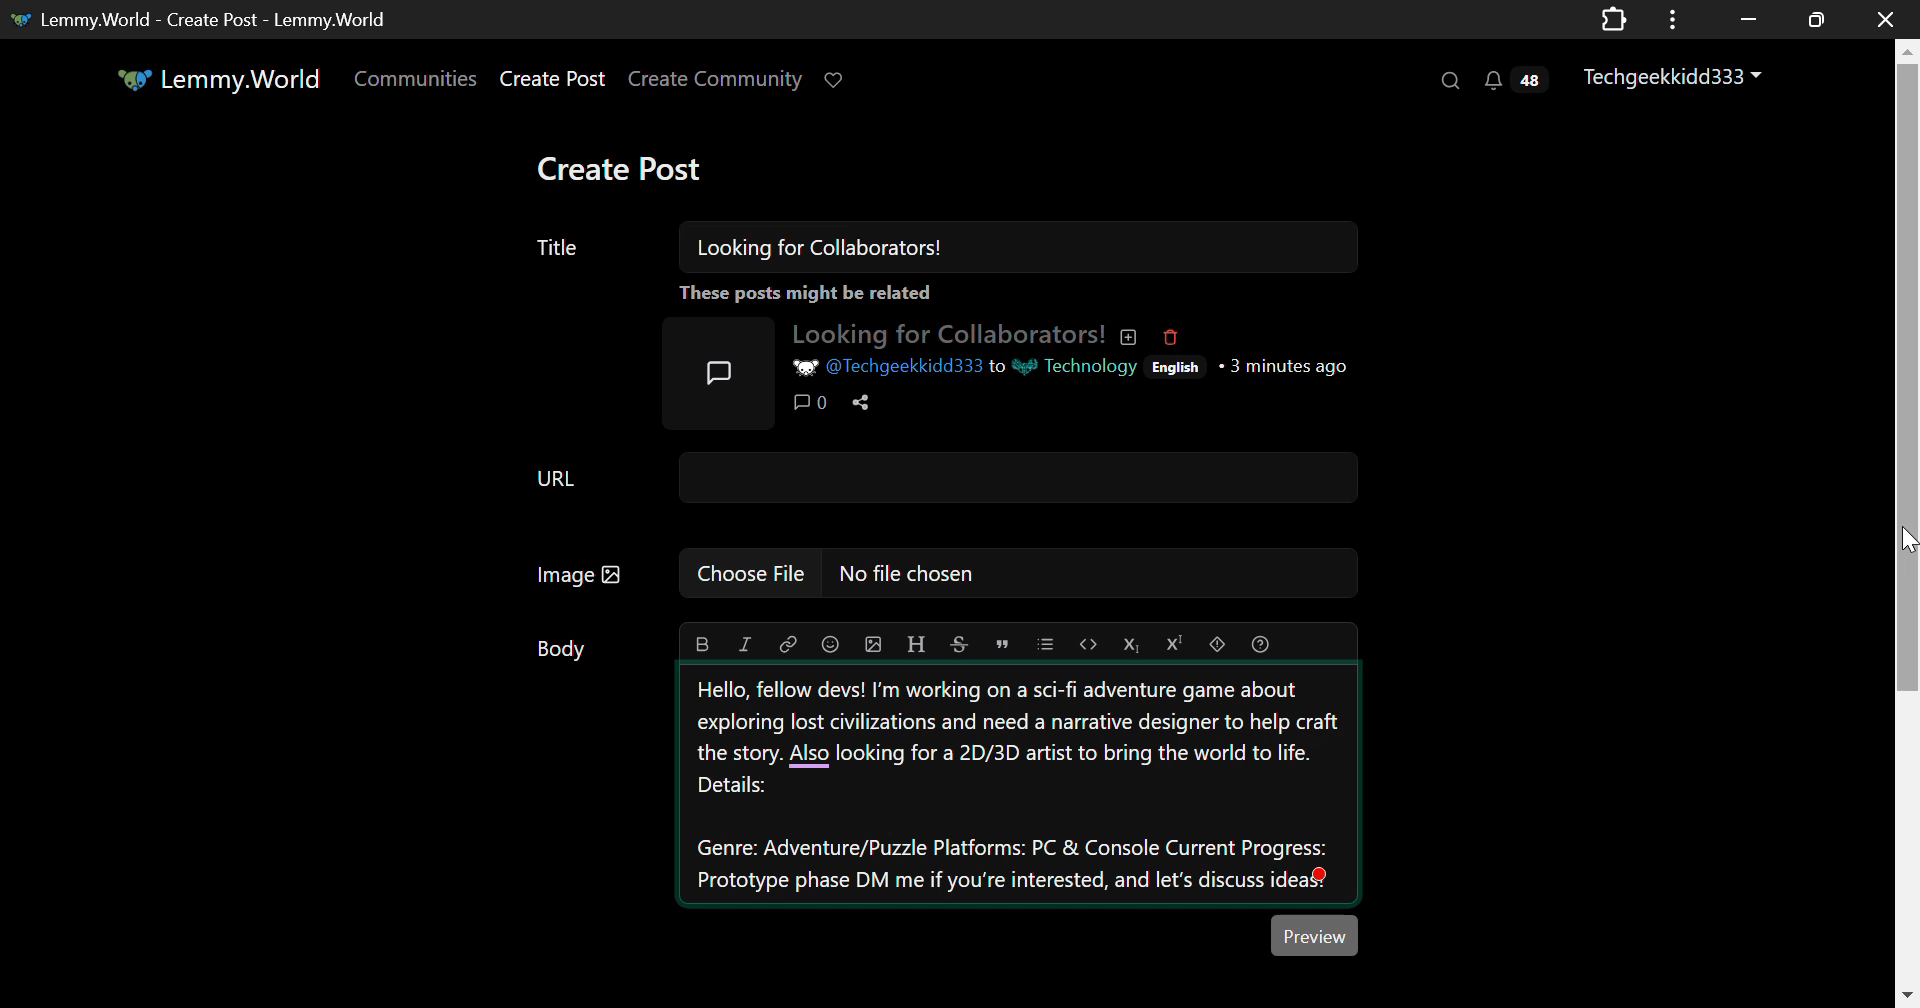  What do you see at coordinates (624, 167) in the screenshot?
I see `Create Post ` at bounding box center [624, 167].